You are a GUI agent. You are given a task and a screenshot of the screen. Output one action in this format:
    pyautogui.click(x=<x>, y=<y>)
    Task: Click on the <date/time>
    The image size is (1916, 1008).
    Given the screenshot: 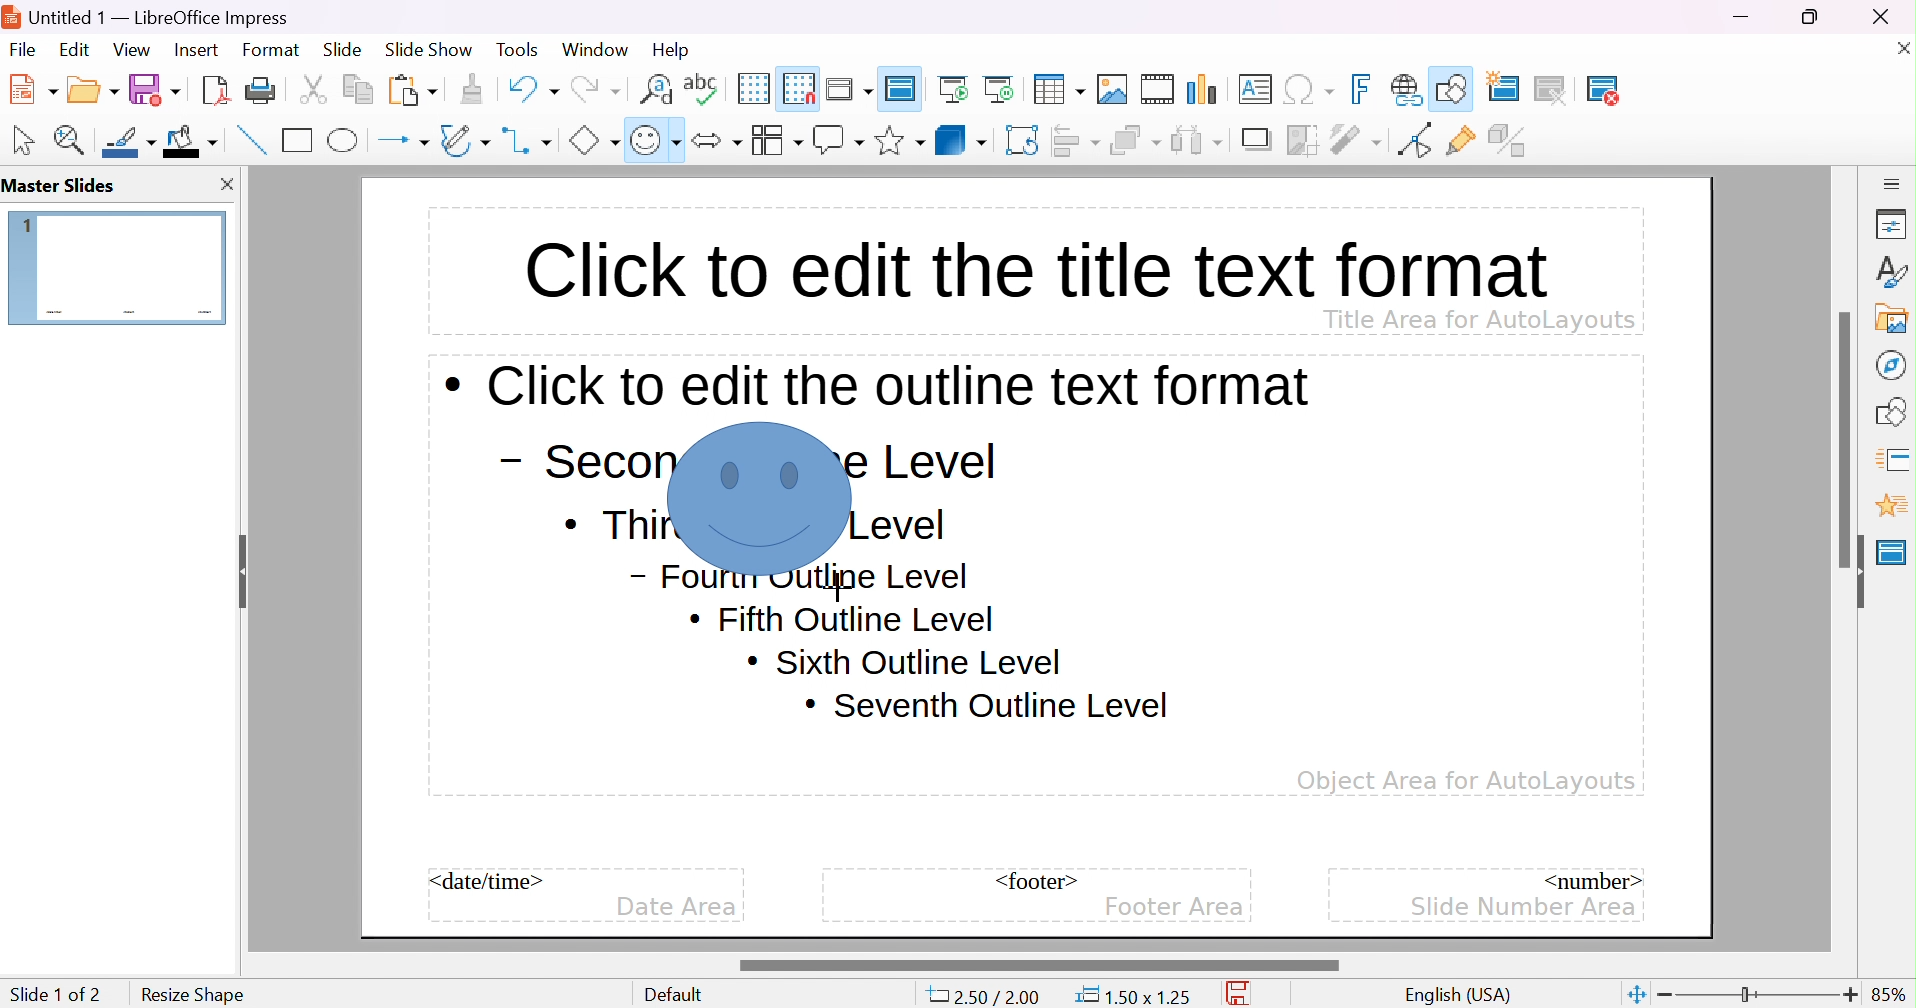 What is the action you would take?
    pyautogui.click(x=488, y=881)
    